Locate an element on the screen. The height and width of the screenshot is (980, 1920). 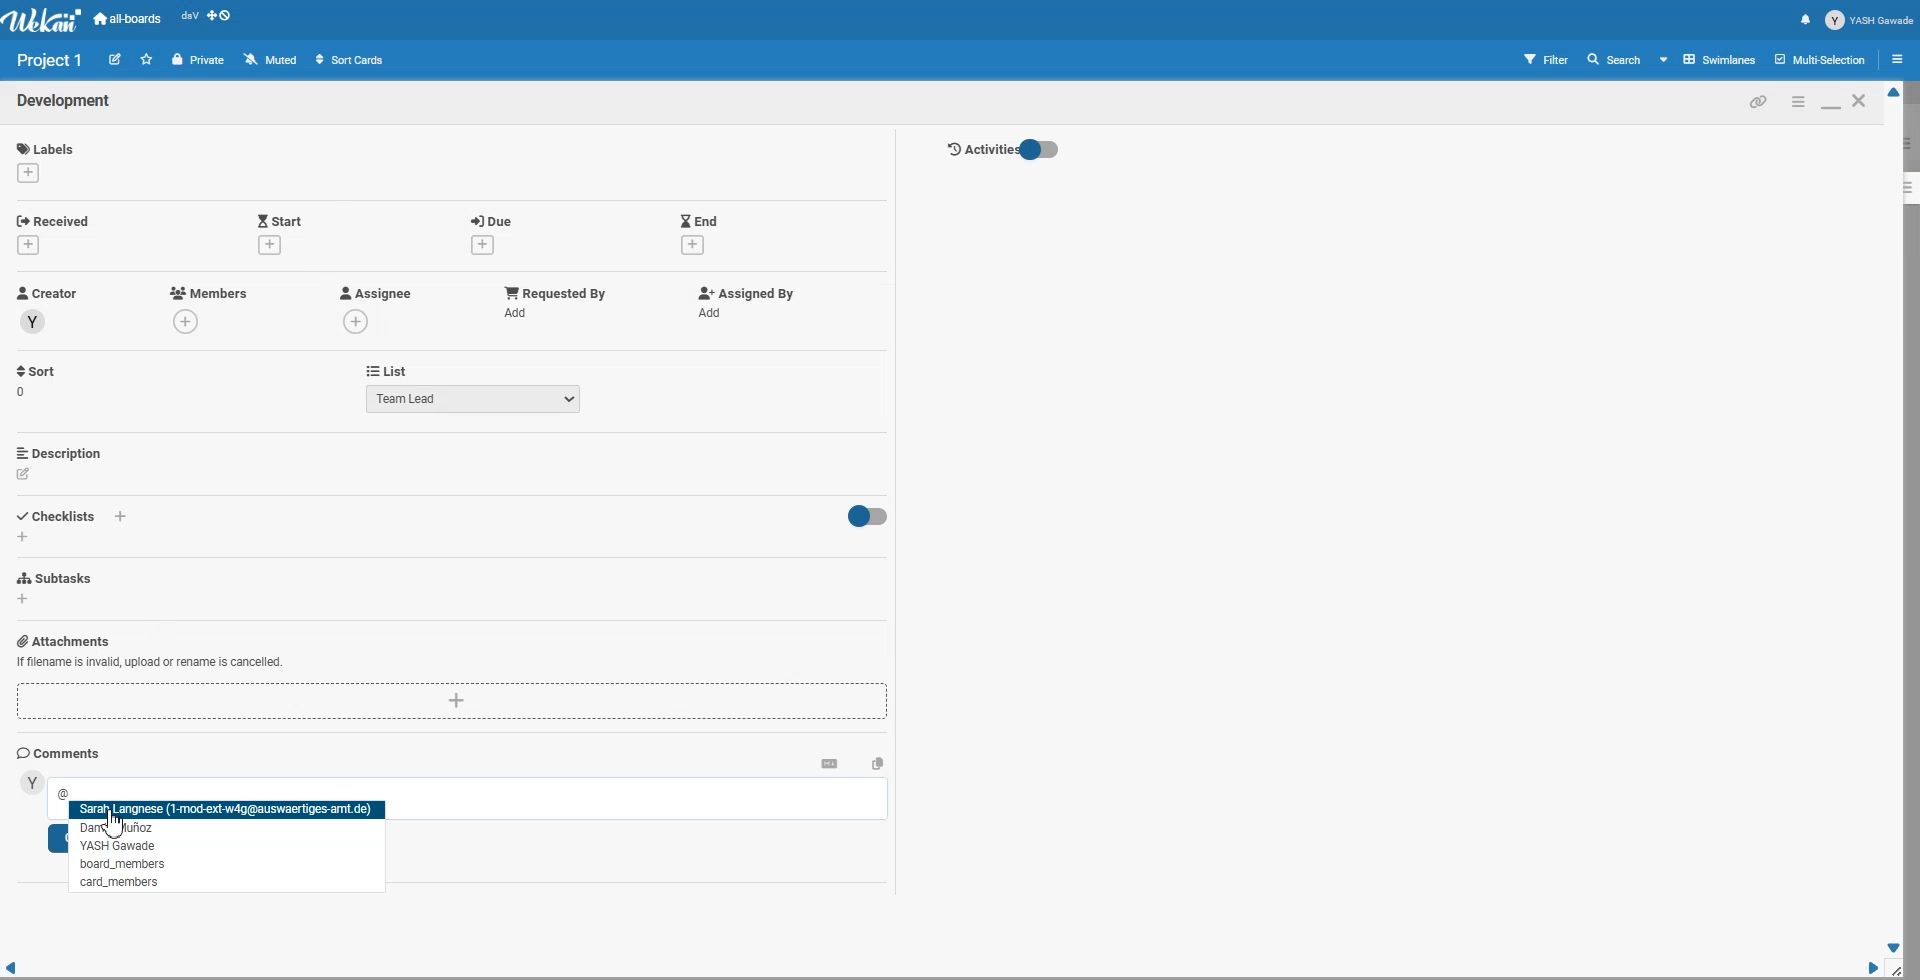
tag People is located at coordinates (120, 846).